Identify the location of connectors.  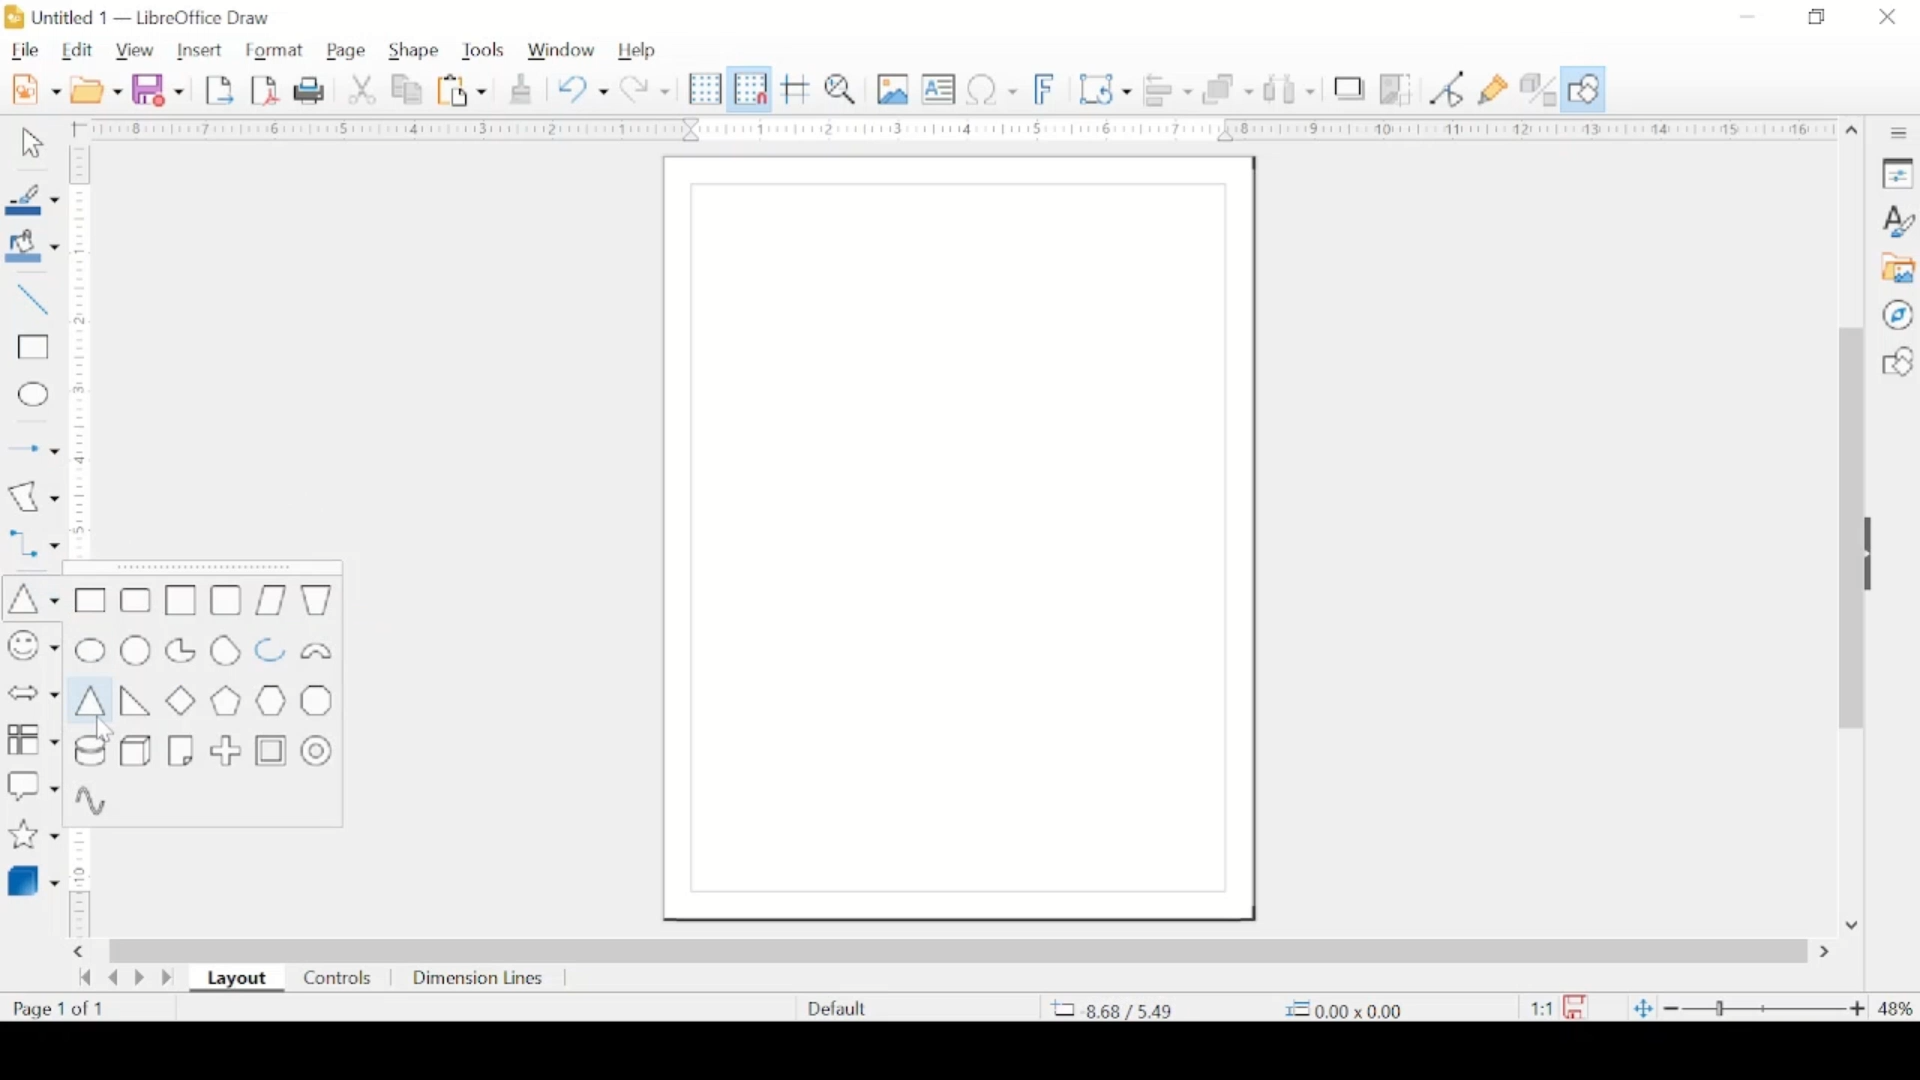
(32, 541).